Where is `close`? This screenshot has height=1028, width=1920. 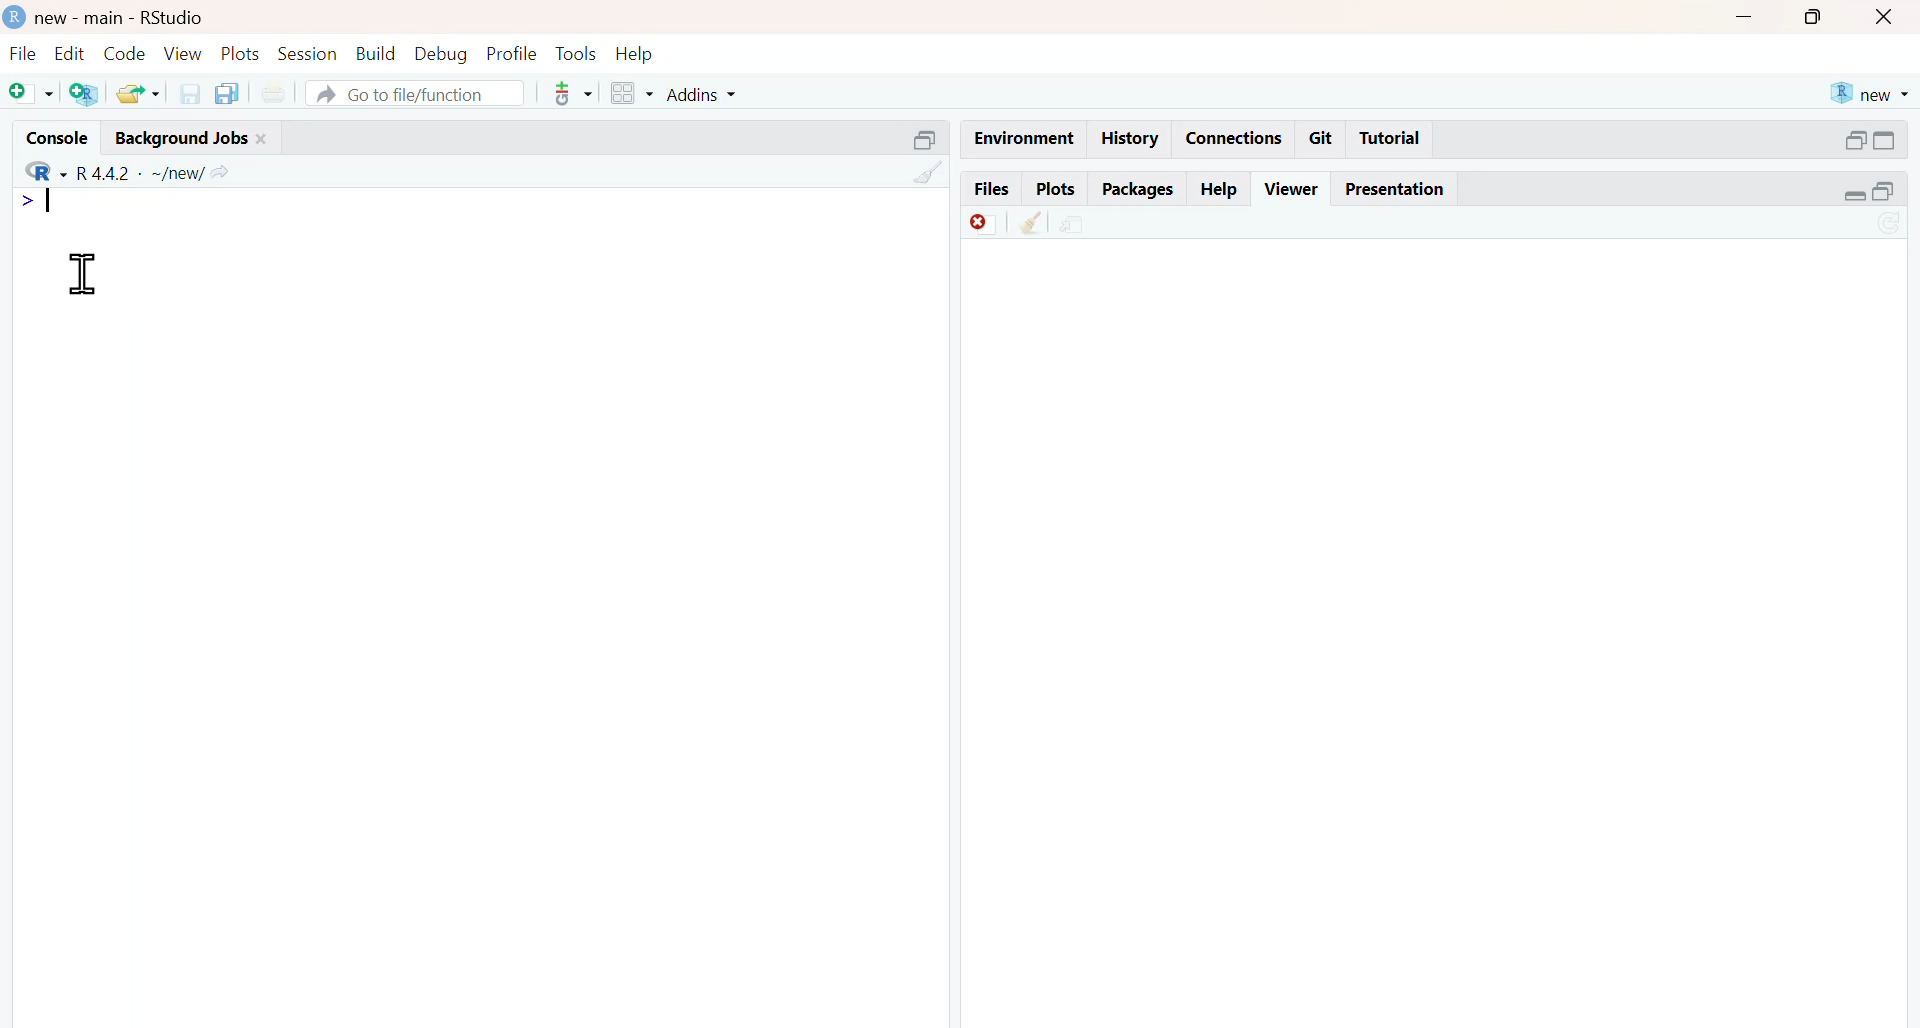 close is located at coordinates (1884, 16).